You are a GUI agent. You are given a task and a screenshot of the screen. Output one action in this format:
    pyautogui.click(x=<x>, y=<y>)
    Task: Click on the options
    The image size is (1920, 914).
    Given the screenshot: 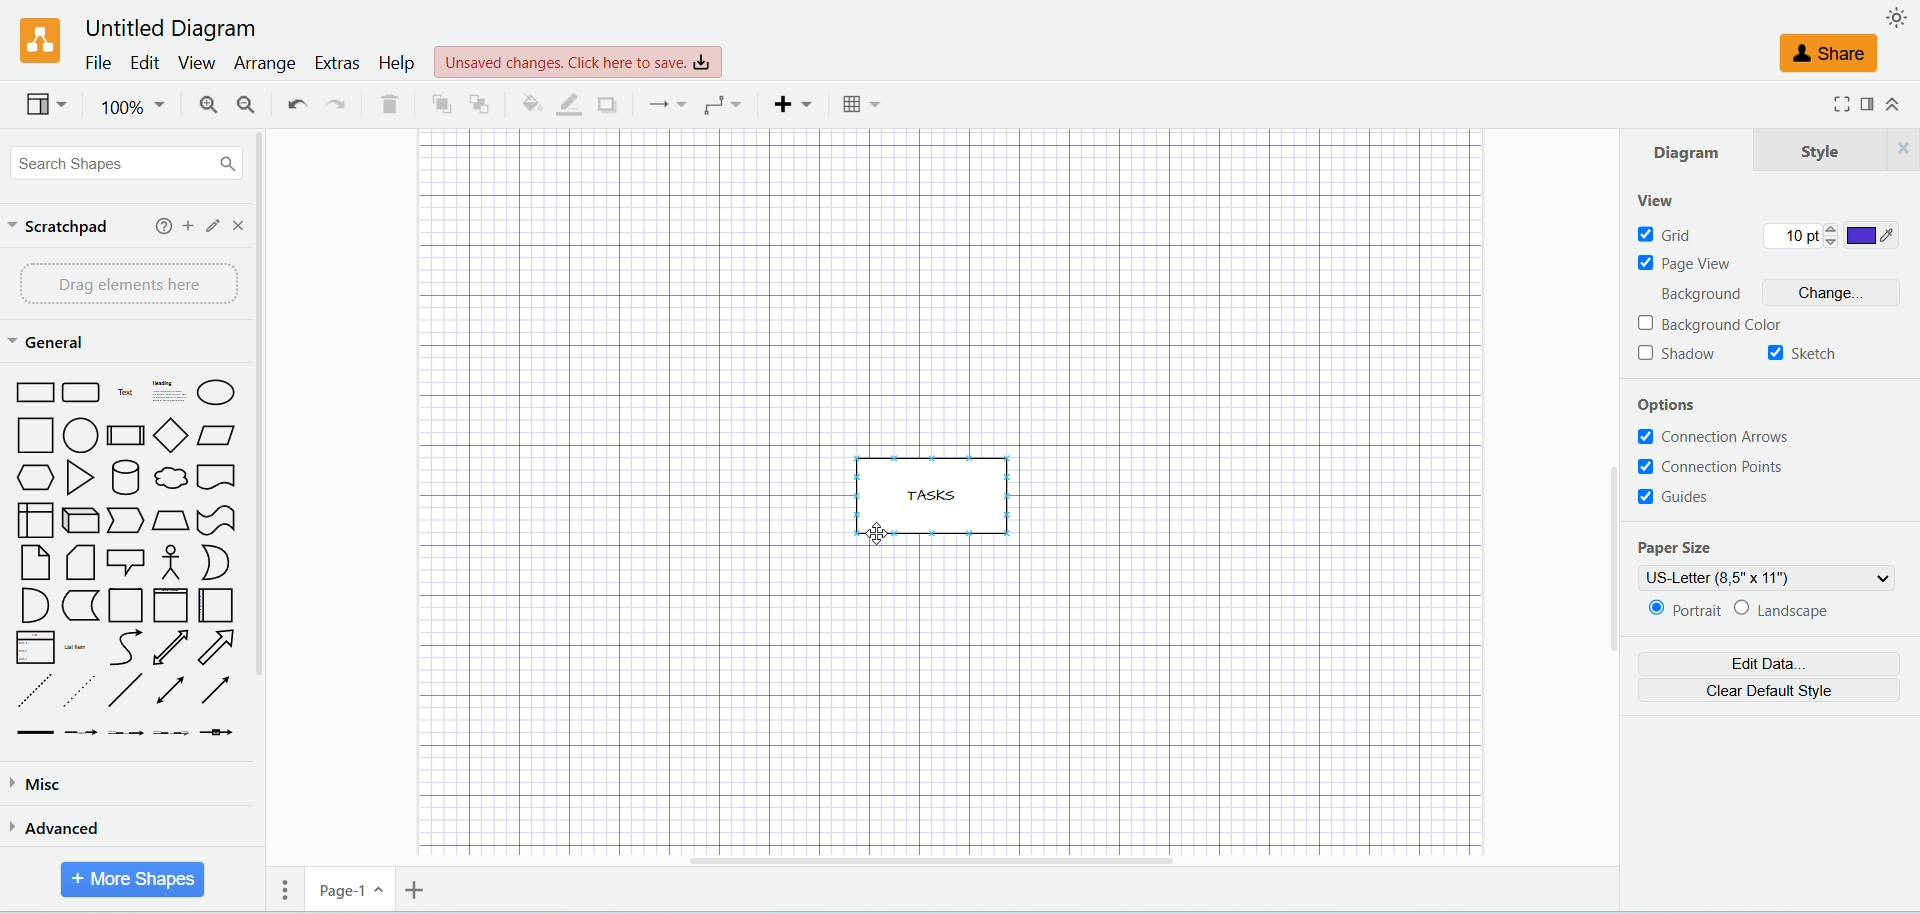 What is the action you would take?
    pyautogui.click(x=1676, y=404)
    